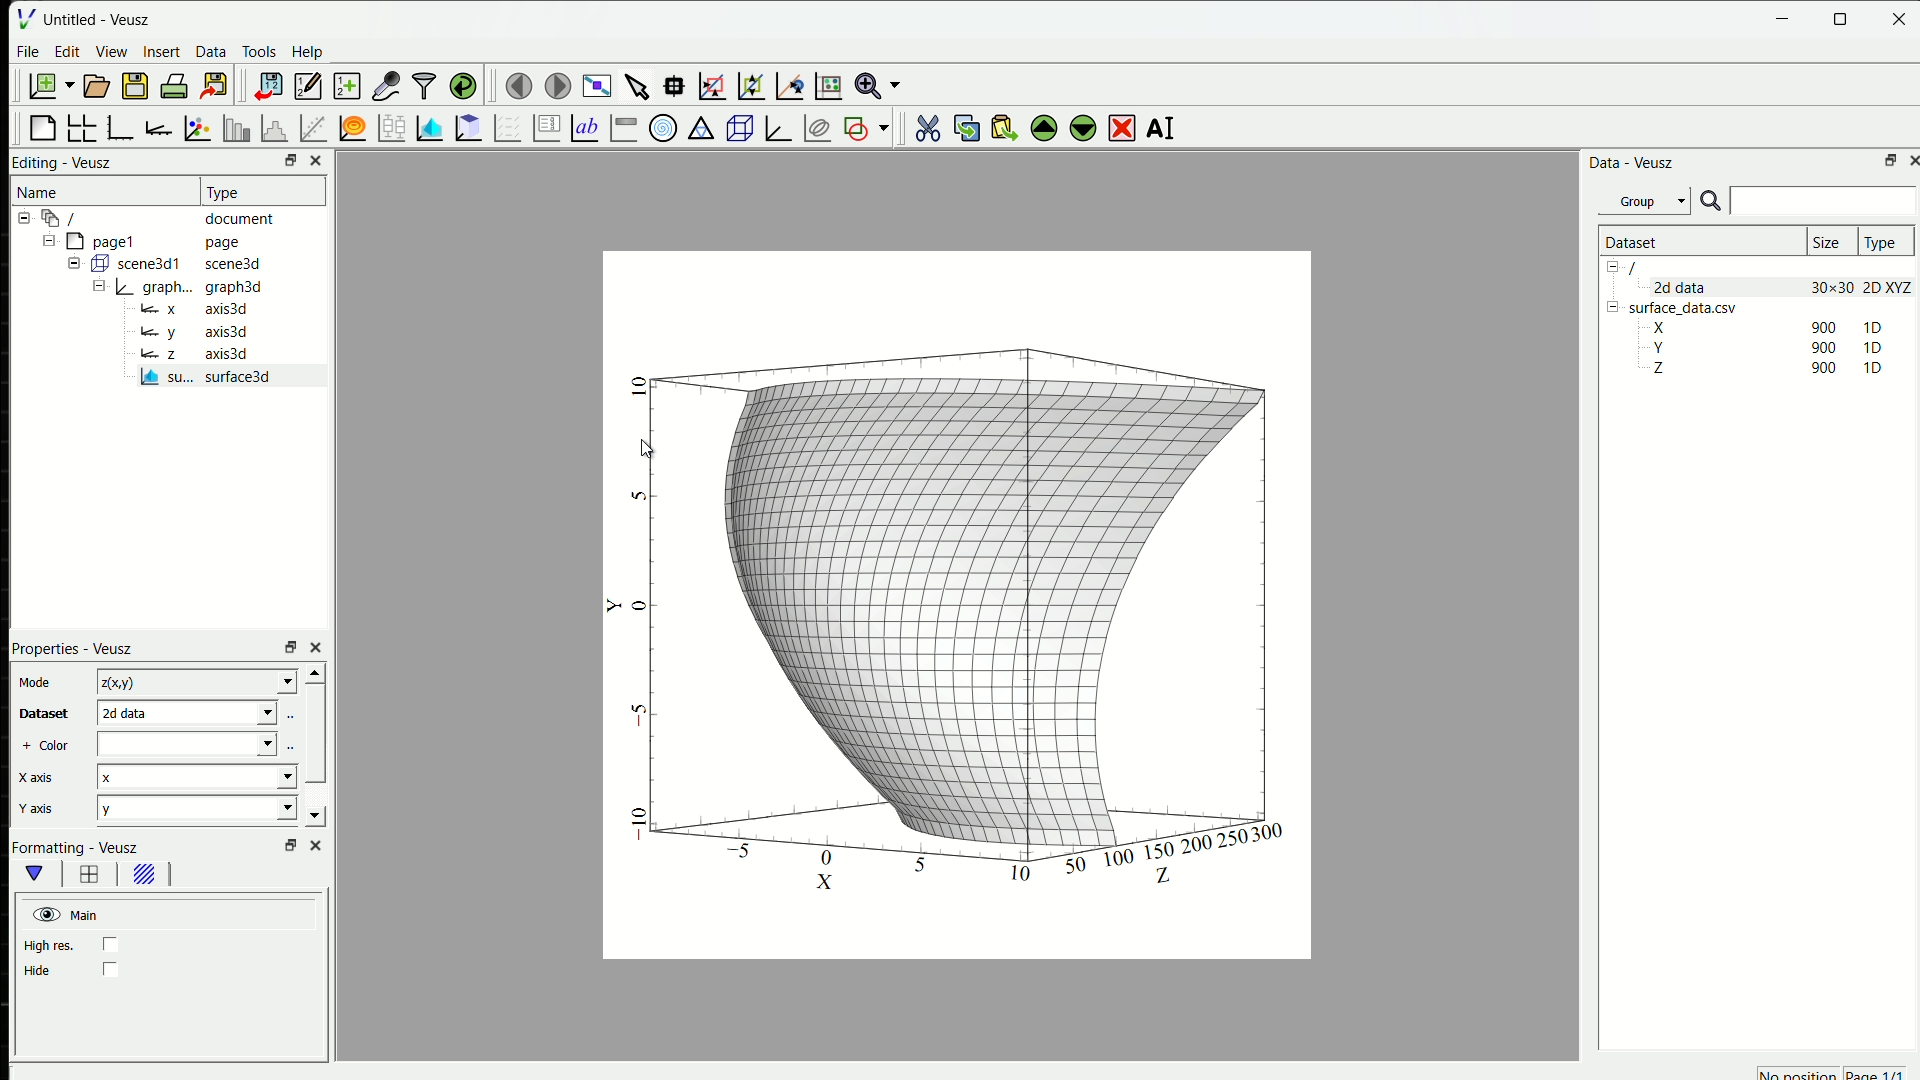 This screenshot has height=1080, width=1920. I want to click on select the items from the graph or scroll, so click(639, 86).